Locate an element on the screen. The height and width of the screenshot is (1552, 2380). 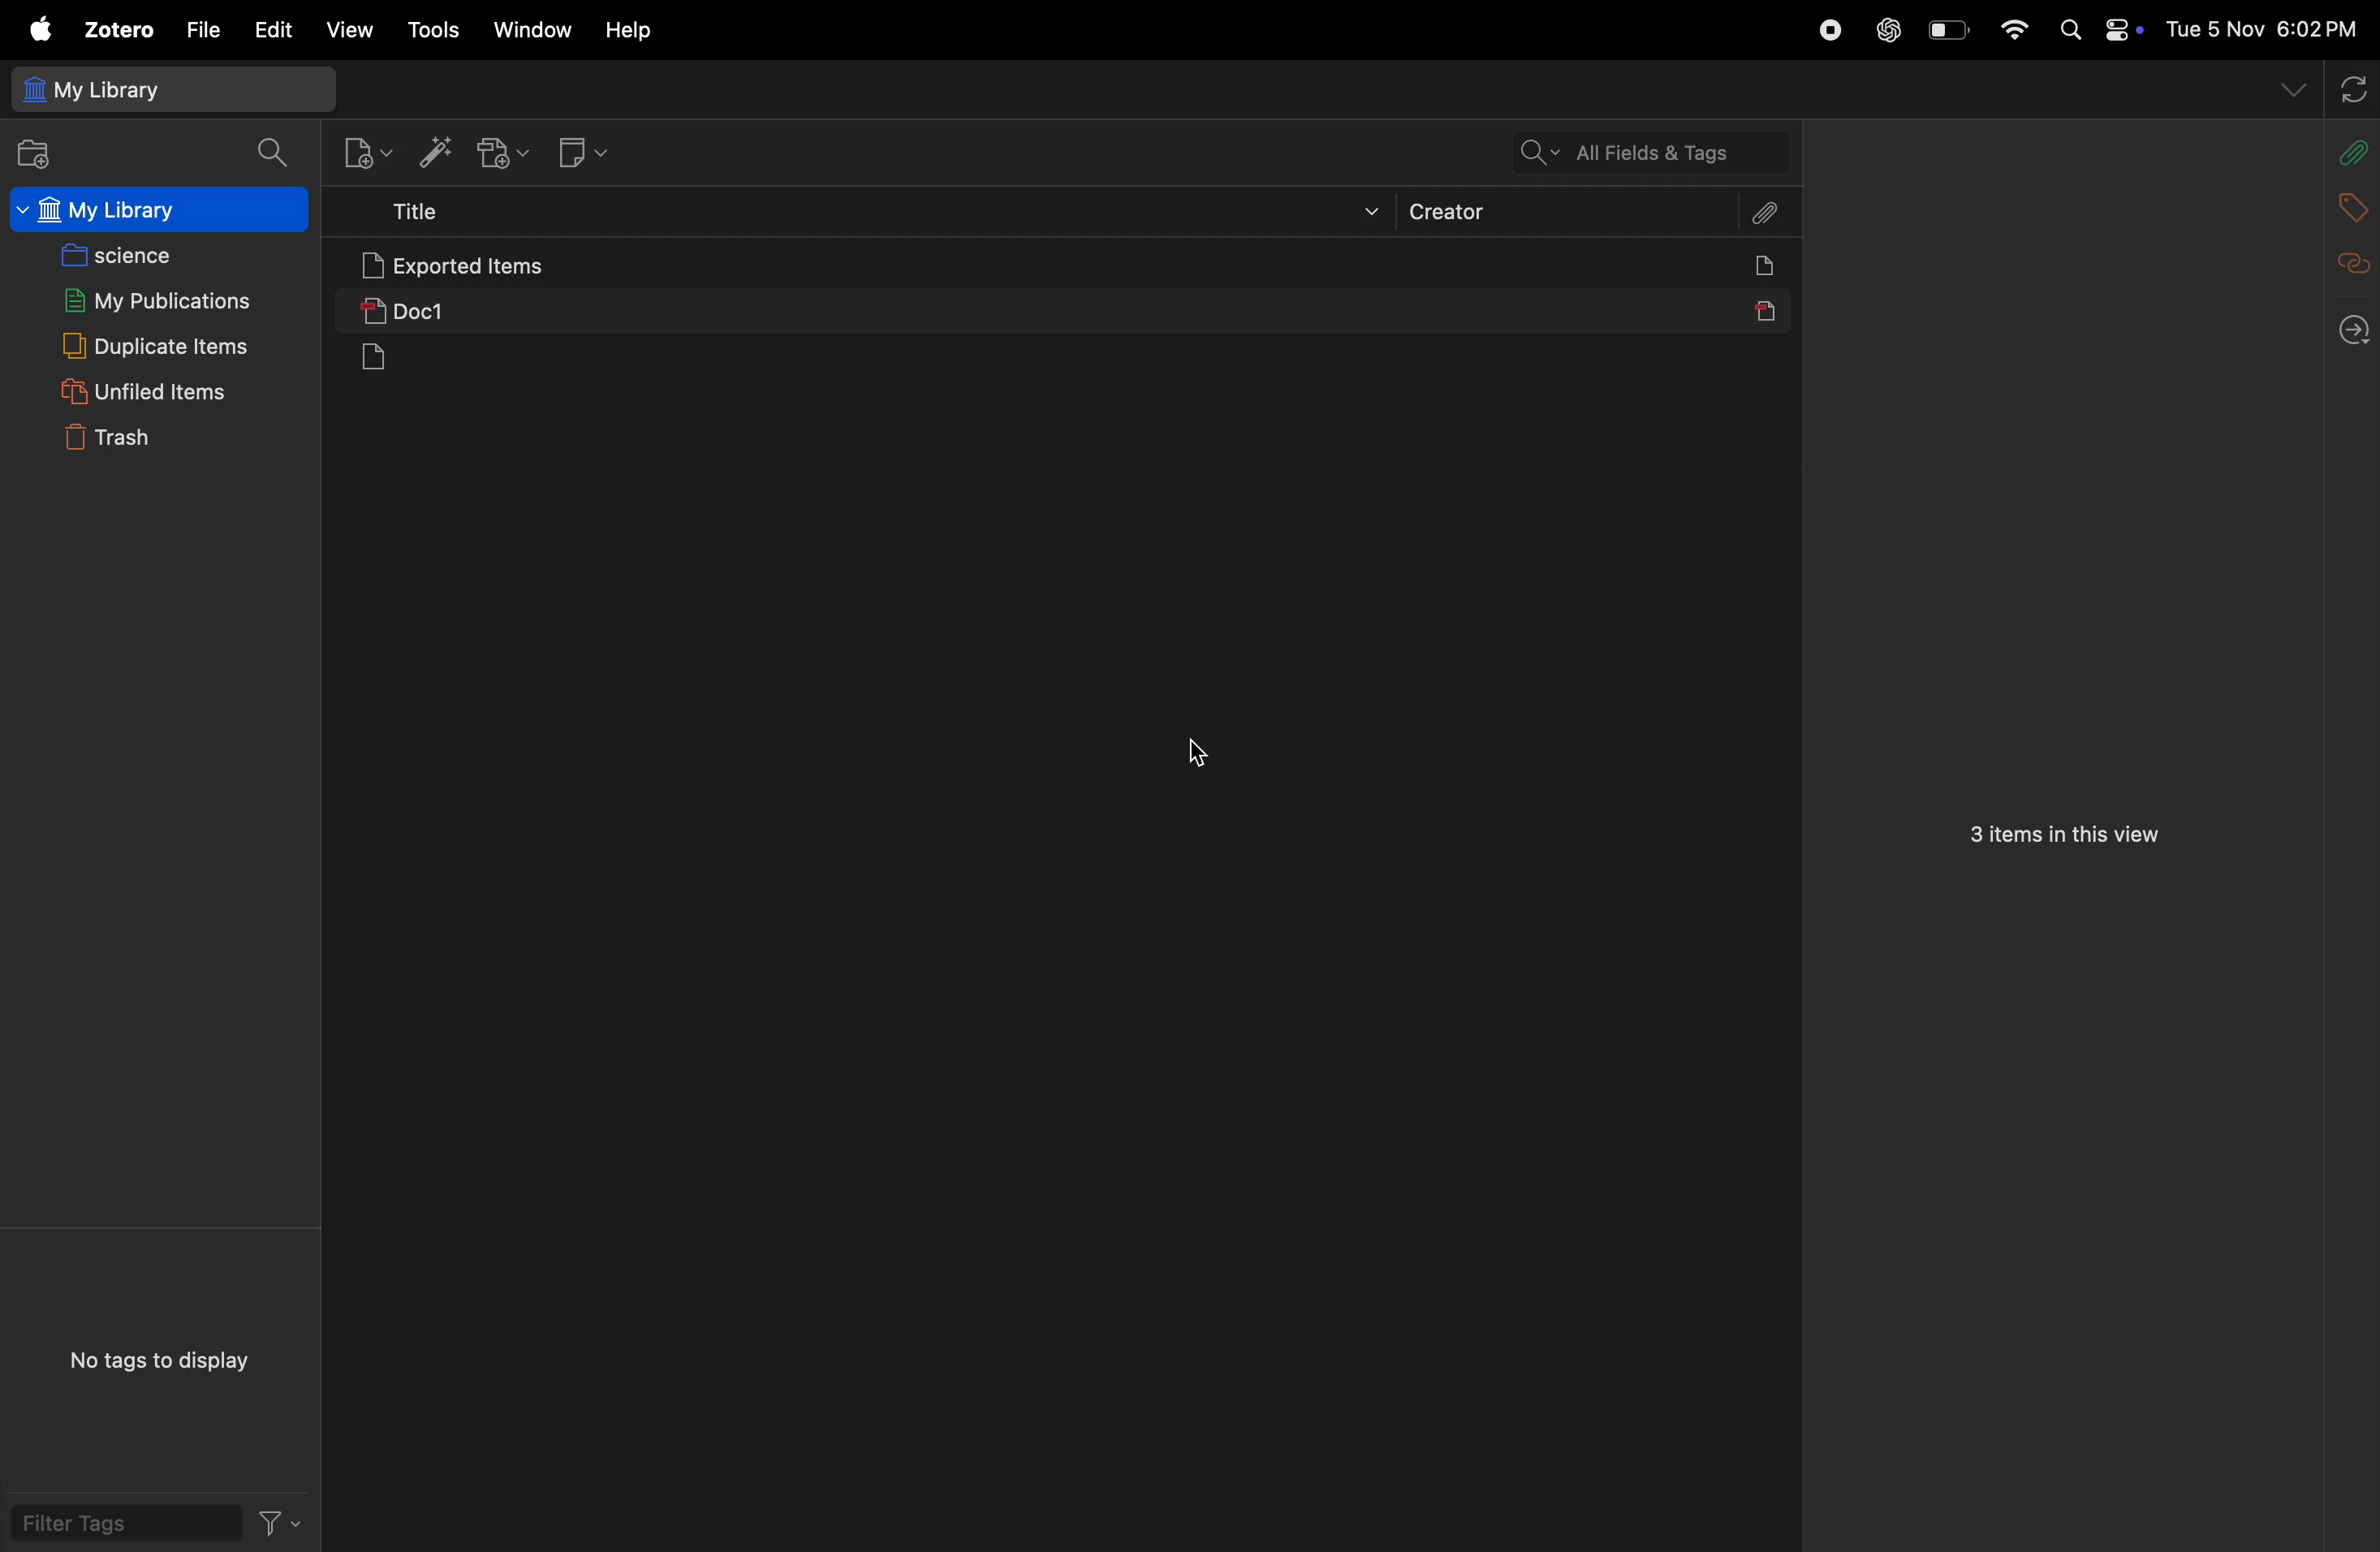
exported items is located at coordinates (540, 266).